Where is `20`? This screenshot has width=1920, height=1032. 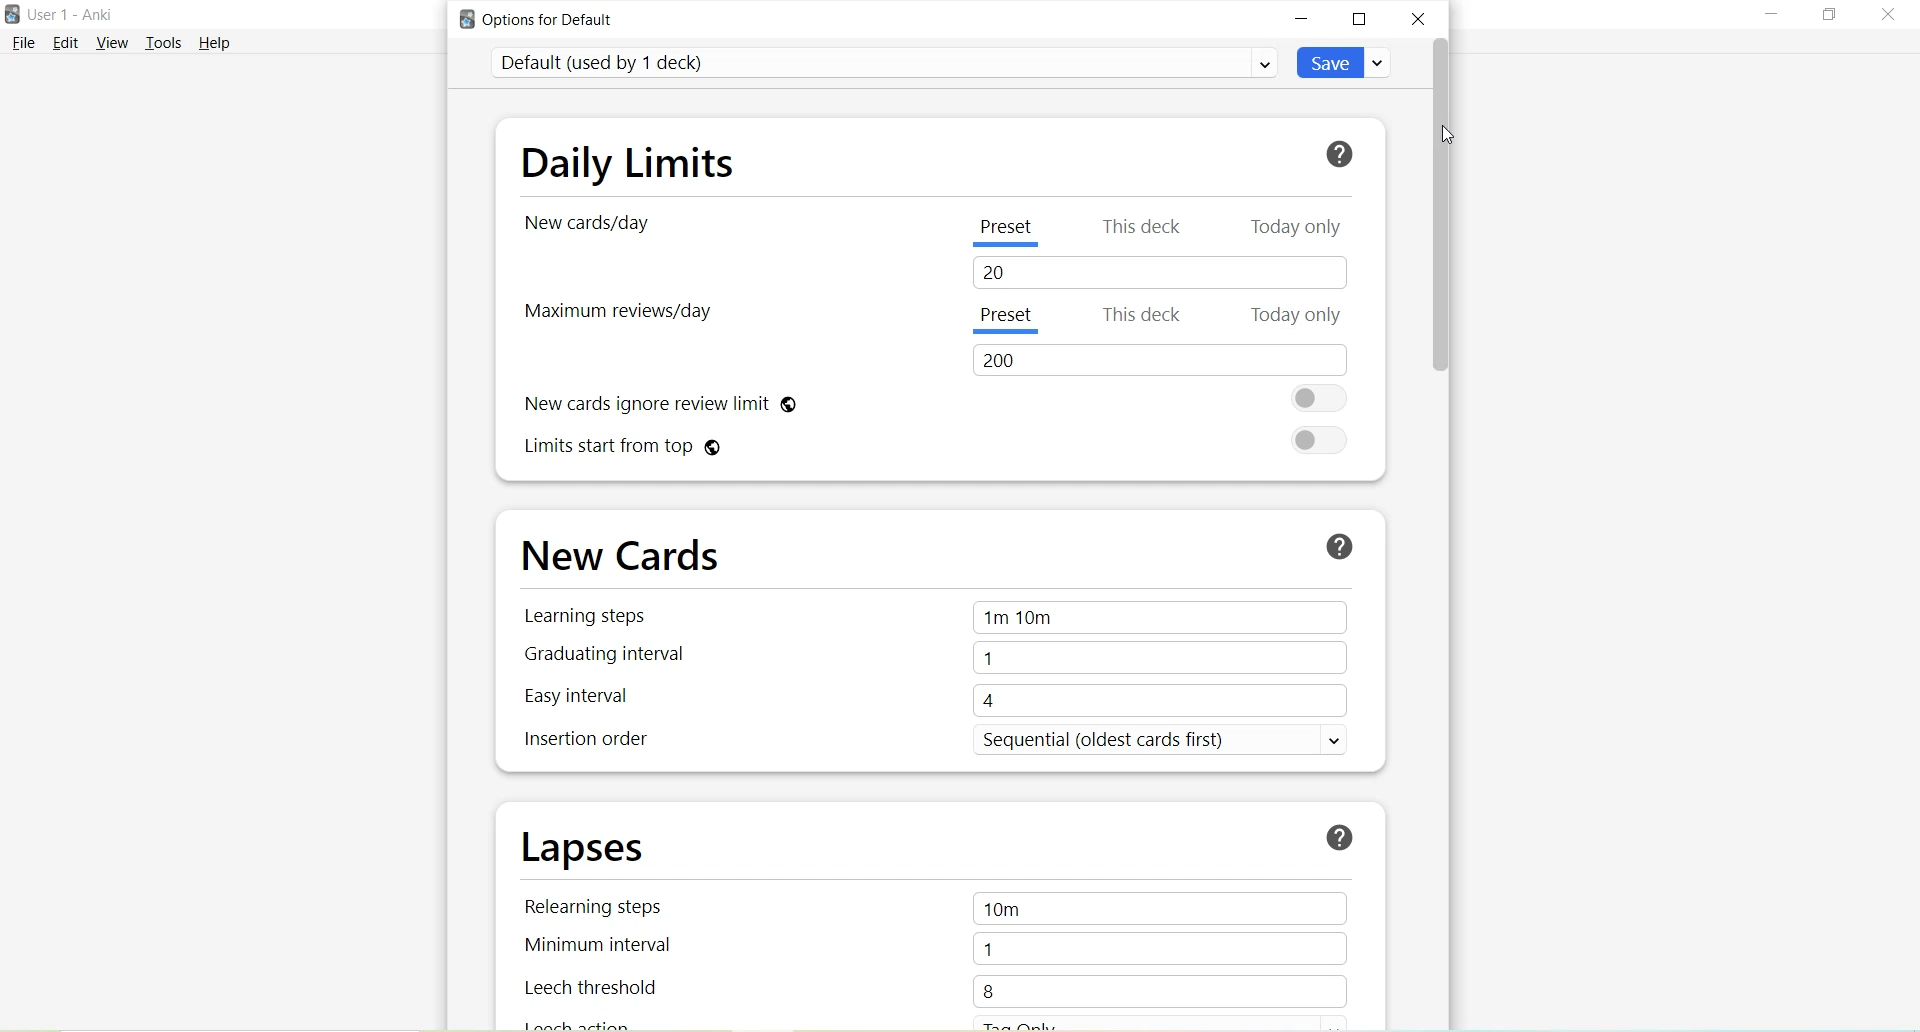 20 is located at coordinates (1166, 272).